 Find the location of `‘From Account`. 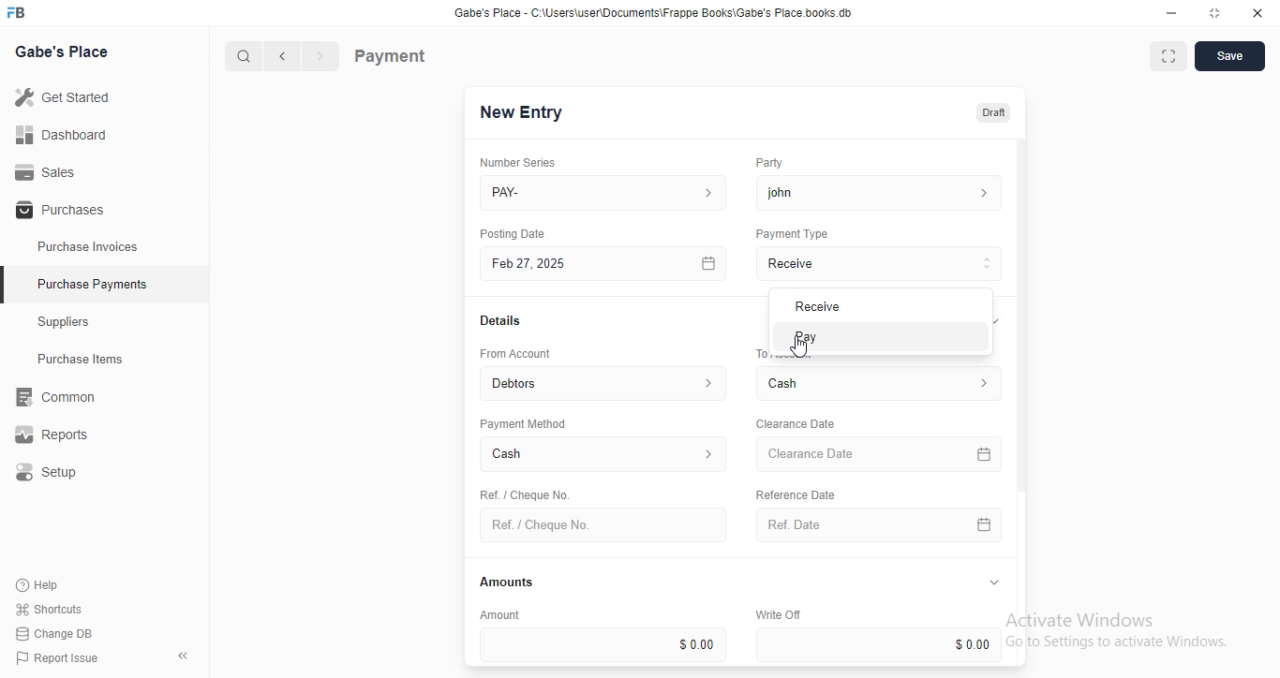

‘From Account is located at coordinates (514, 353).